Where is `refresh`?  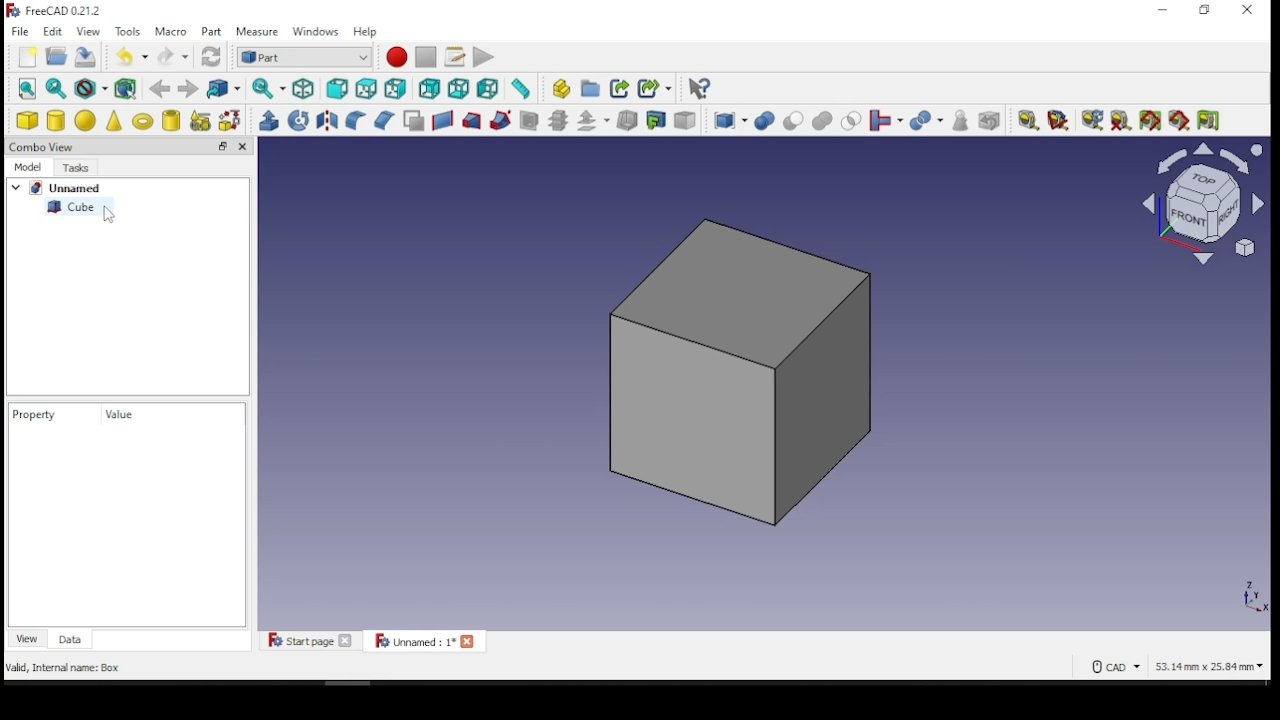
refresh is located at coordinates (211, 57).